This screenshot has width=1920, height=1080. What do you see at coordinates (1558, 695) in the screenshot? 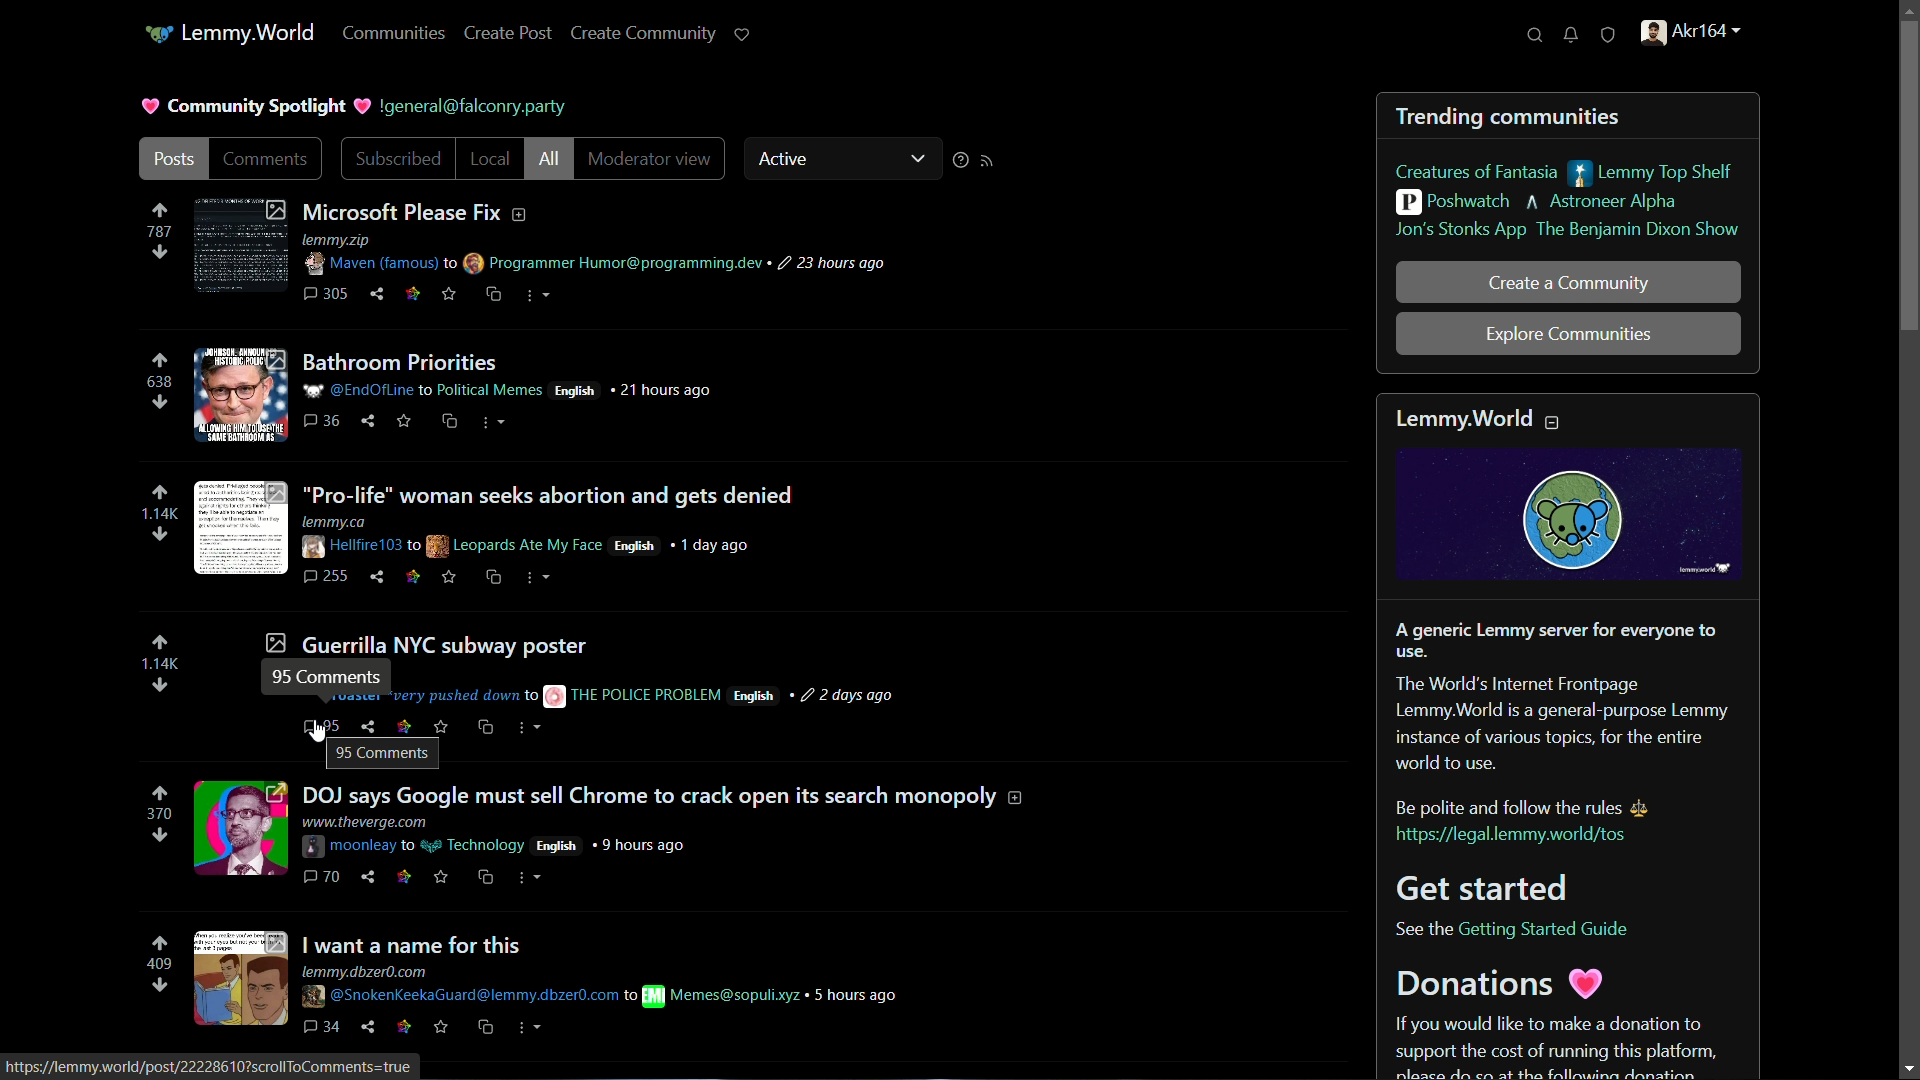
I see `text` at bounding box center [1558, 695].